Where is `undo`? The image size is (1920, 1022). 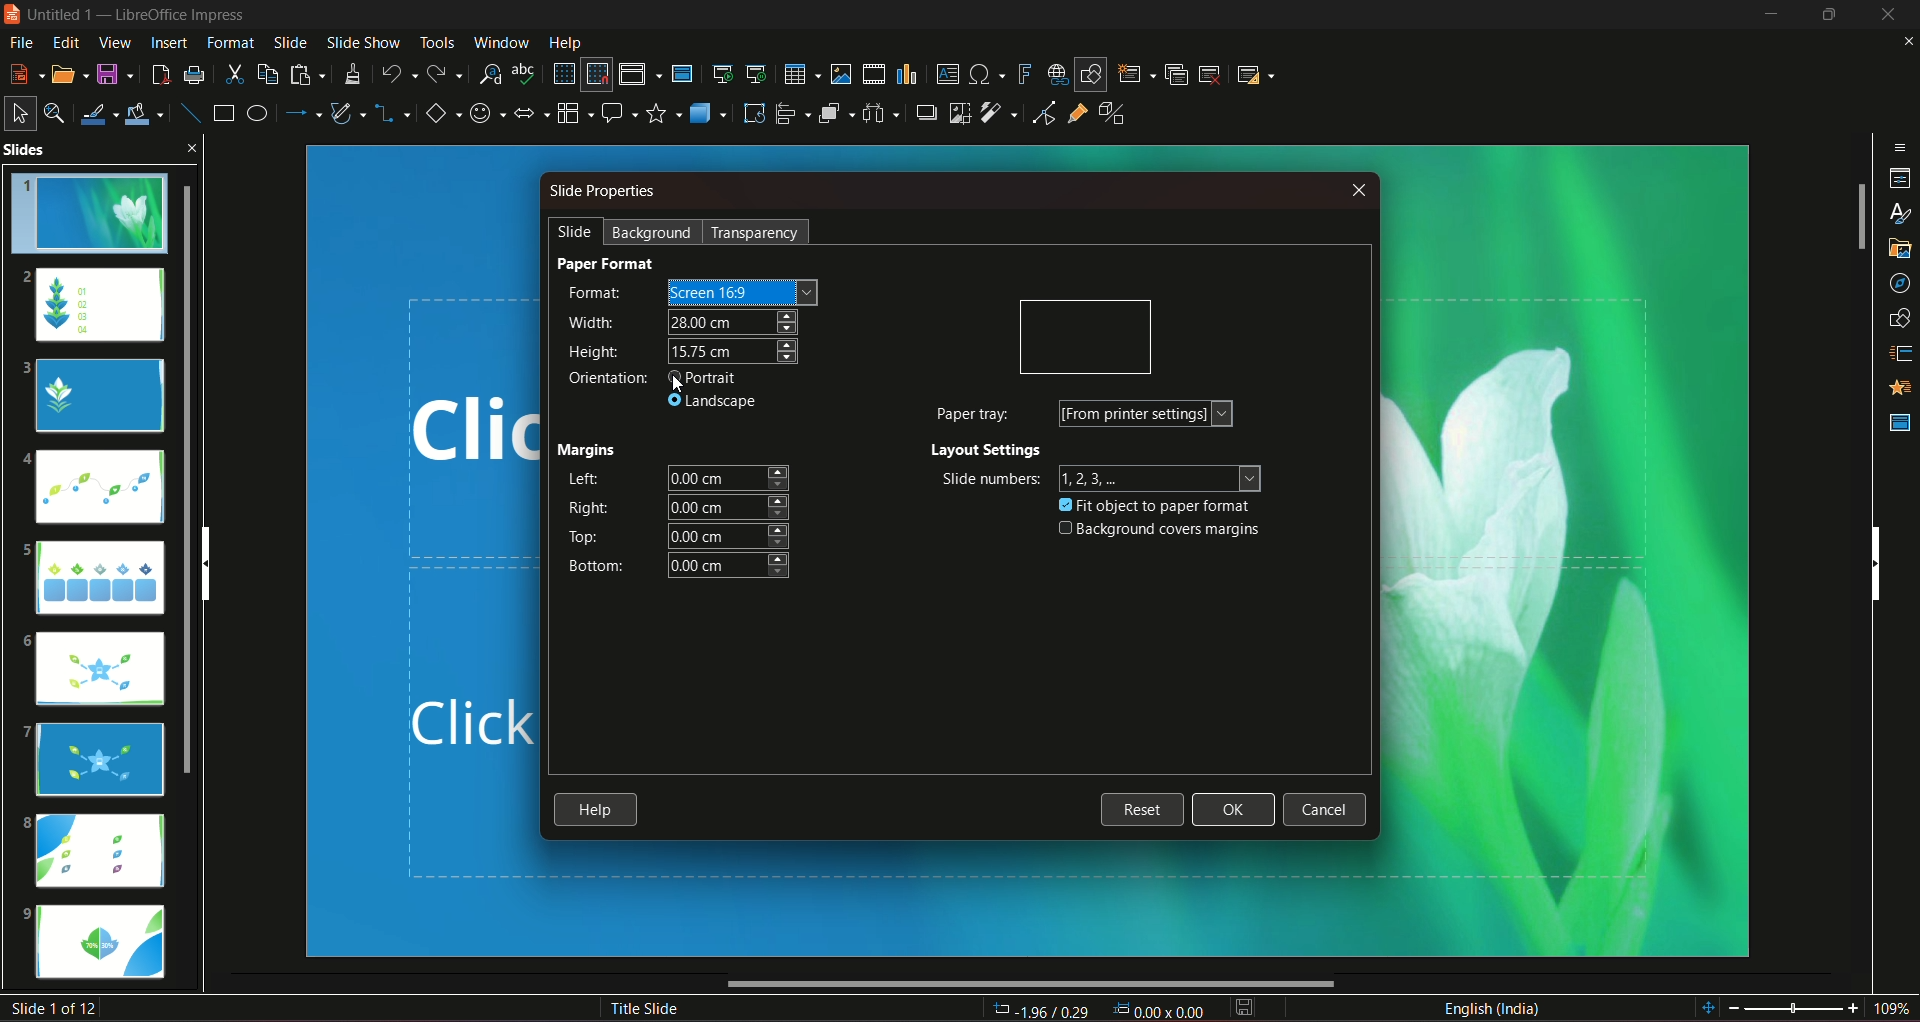
undo is located at coordinates (399, 72).